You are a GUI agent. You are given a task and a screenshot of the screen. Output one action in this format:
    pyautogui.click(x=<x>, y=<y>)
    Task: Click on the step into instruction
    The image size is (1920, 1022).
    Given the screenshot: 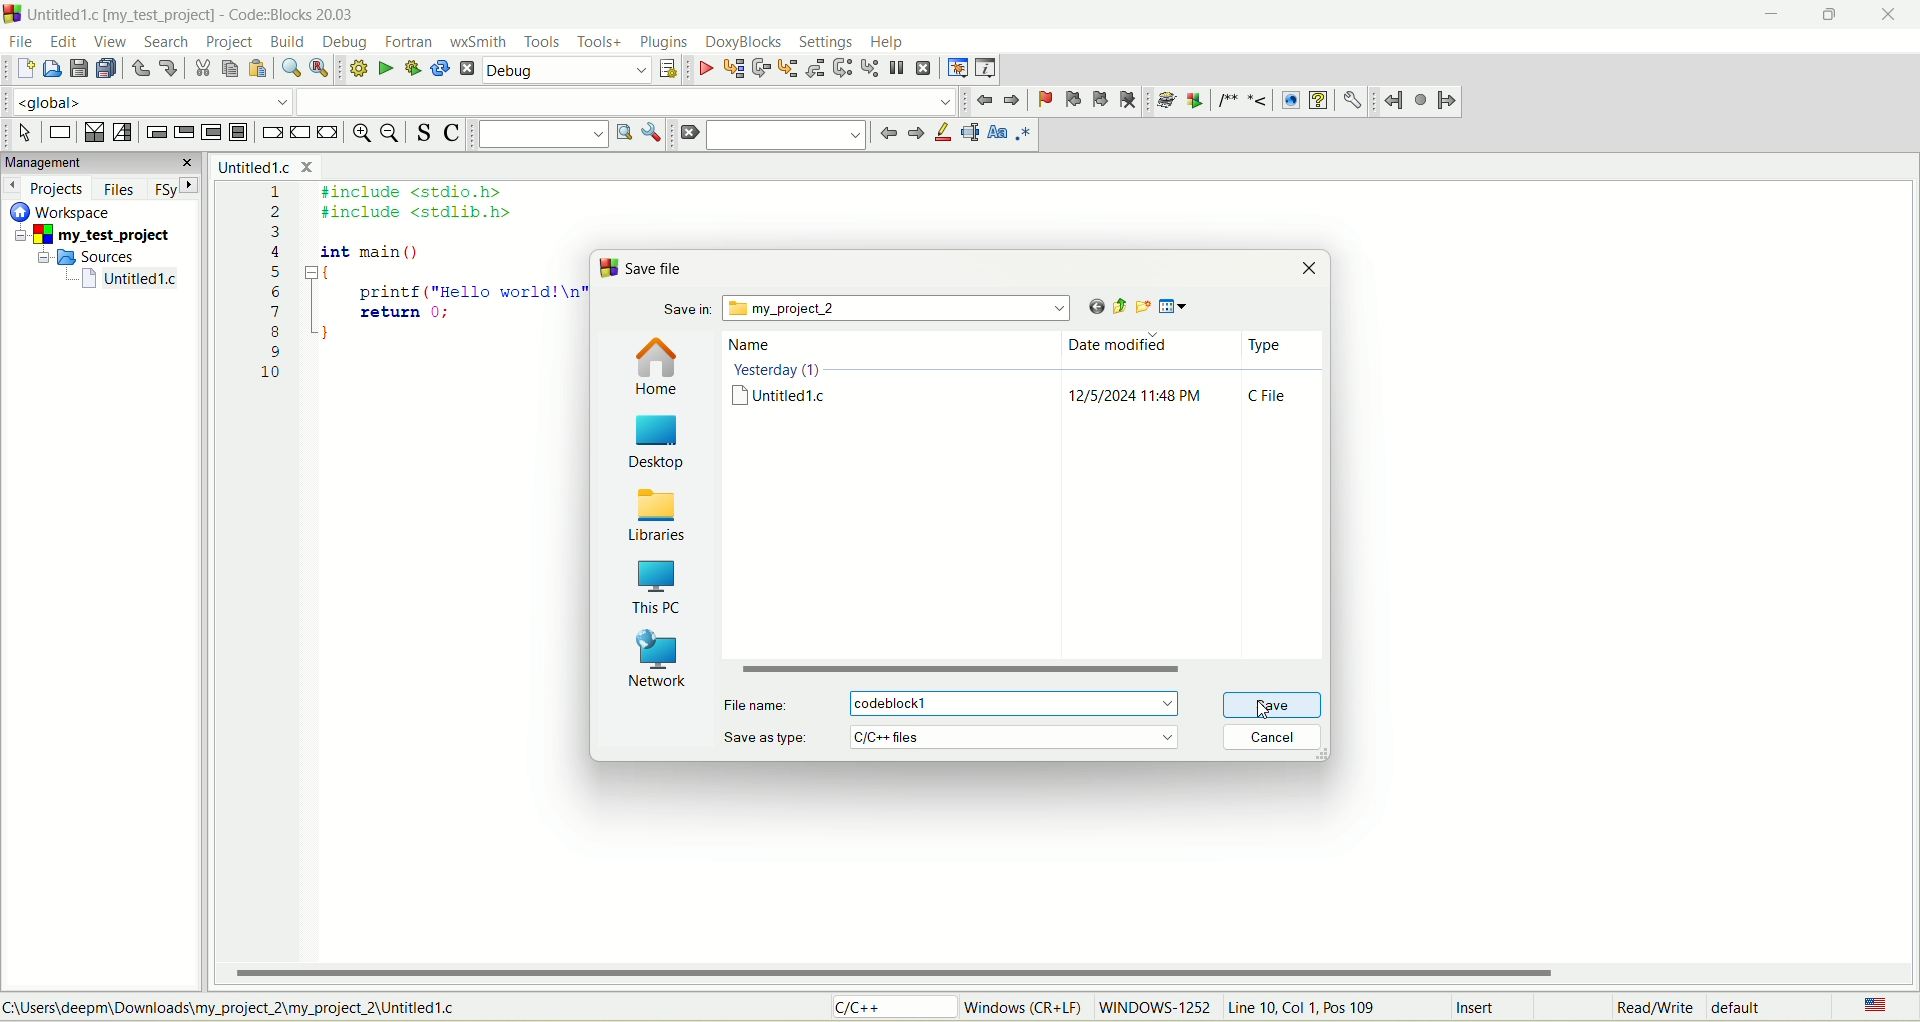 What is the action you would take?
    pyautogui.click(x=867, y=66)
    